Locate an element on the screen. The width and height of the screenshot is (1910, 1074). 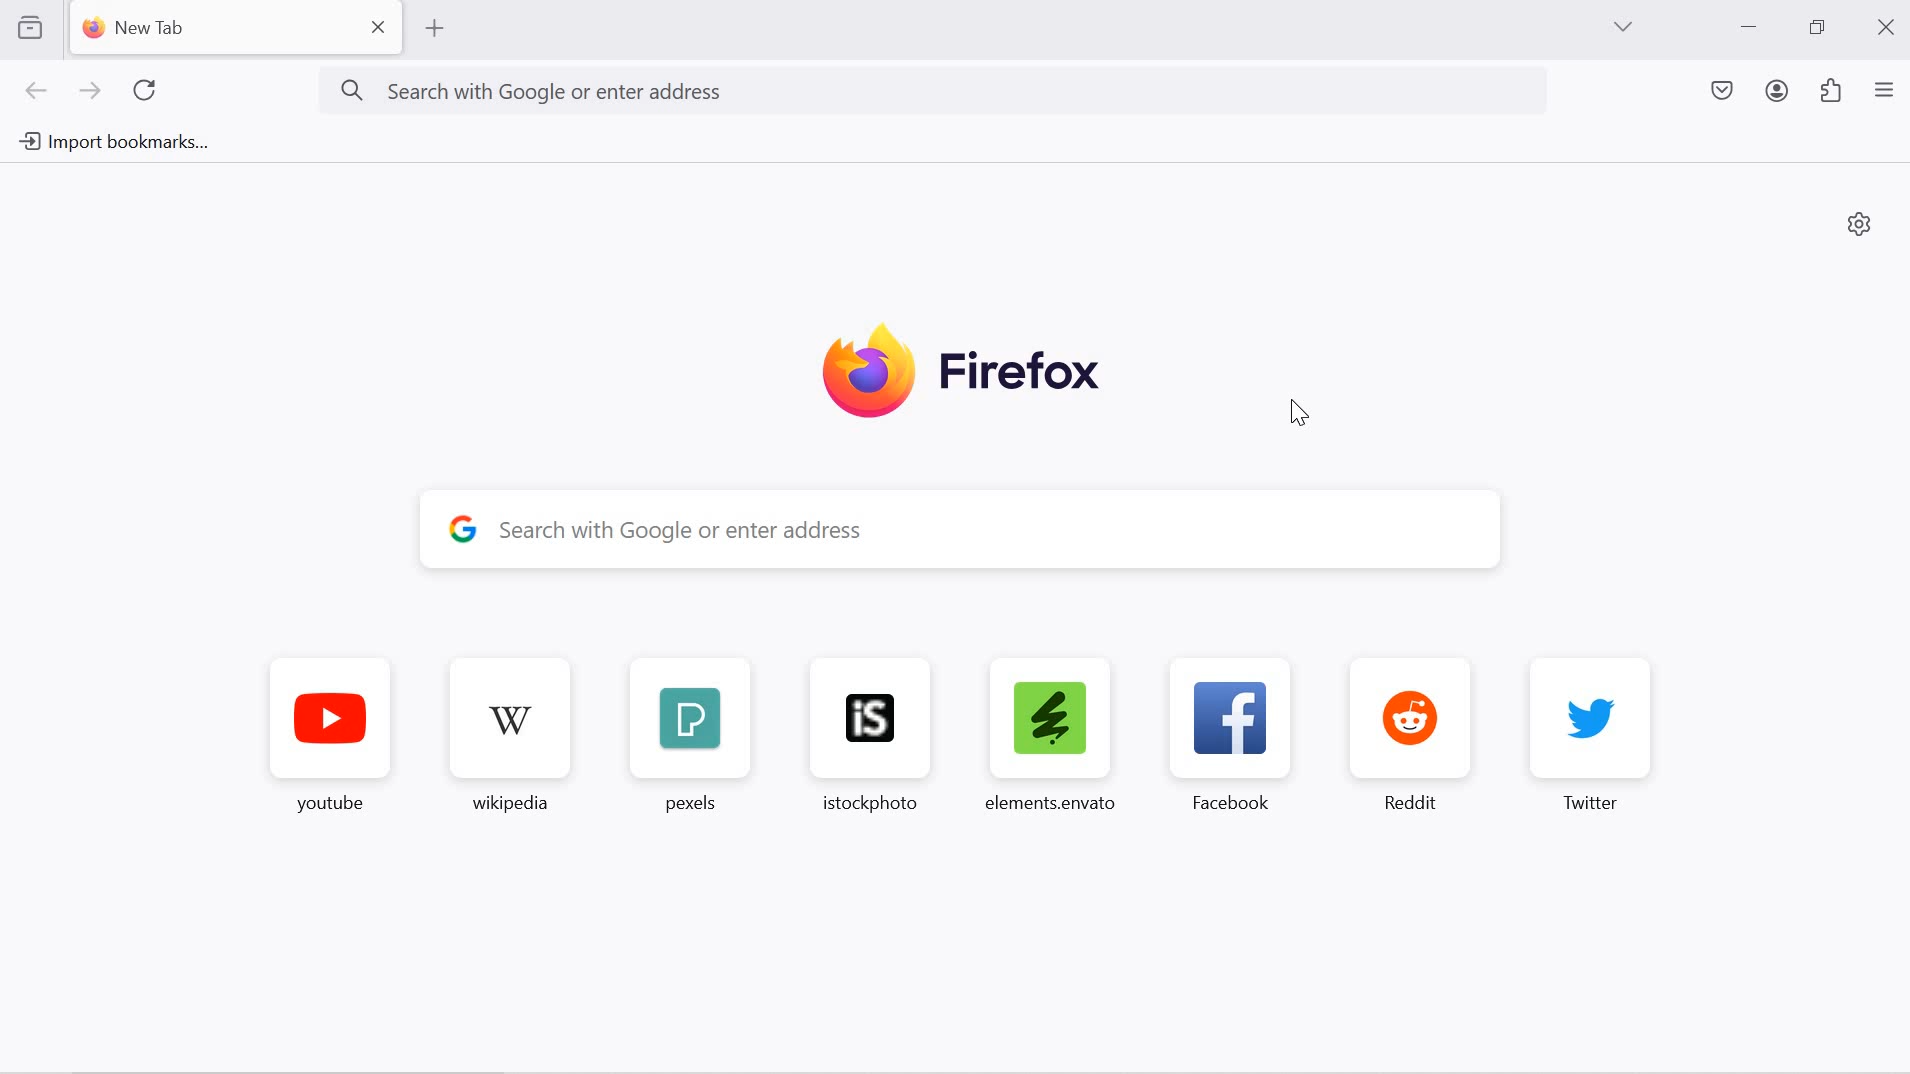
Import bookmarks is located at coordinates (113, 137).